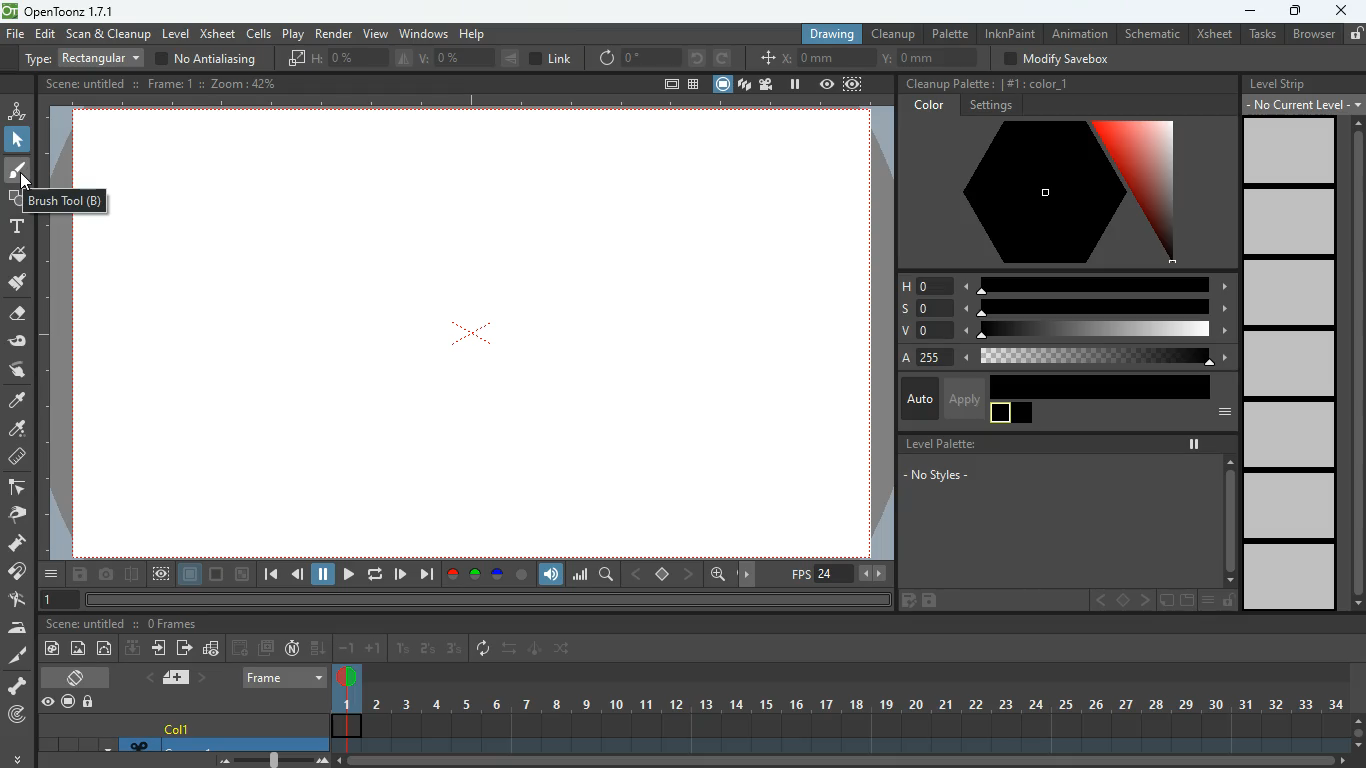 The image size is (1366, 768). What do you see at coordinates (947, 84) in the screenshot?
I see `cleanup palette` at bounding box center [947, 84].